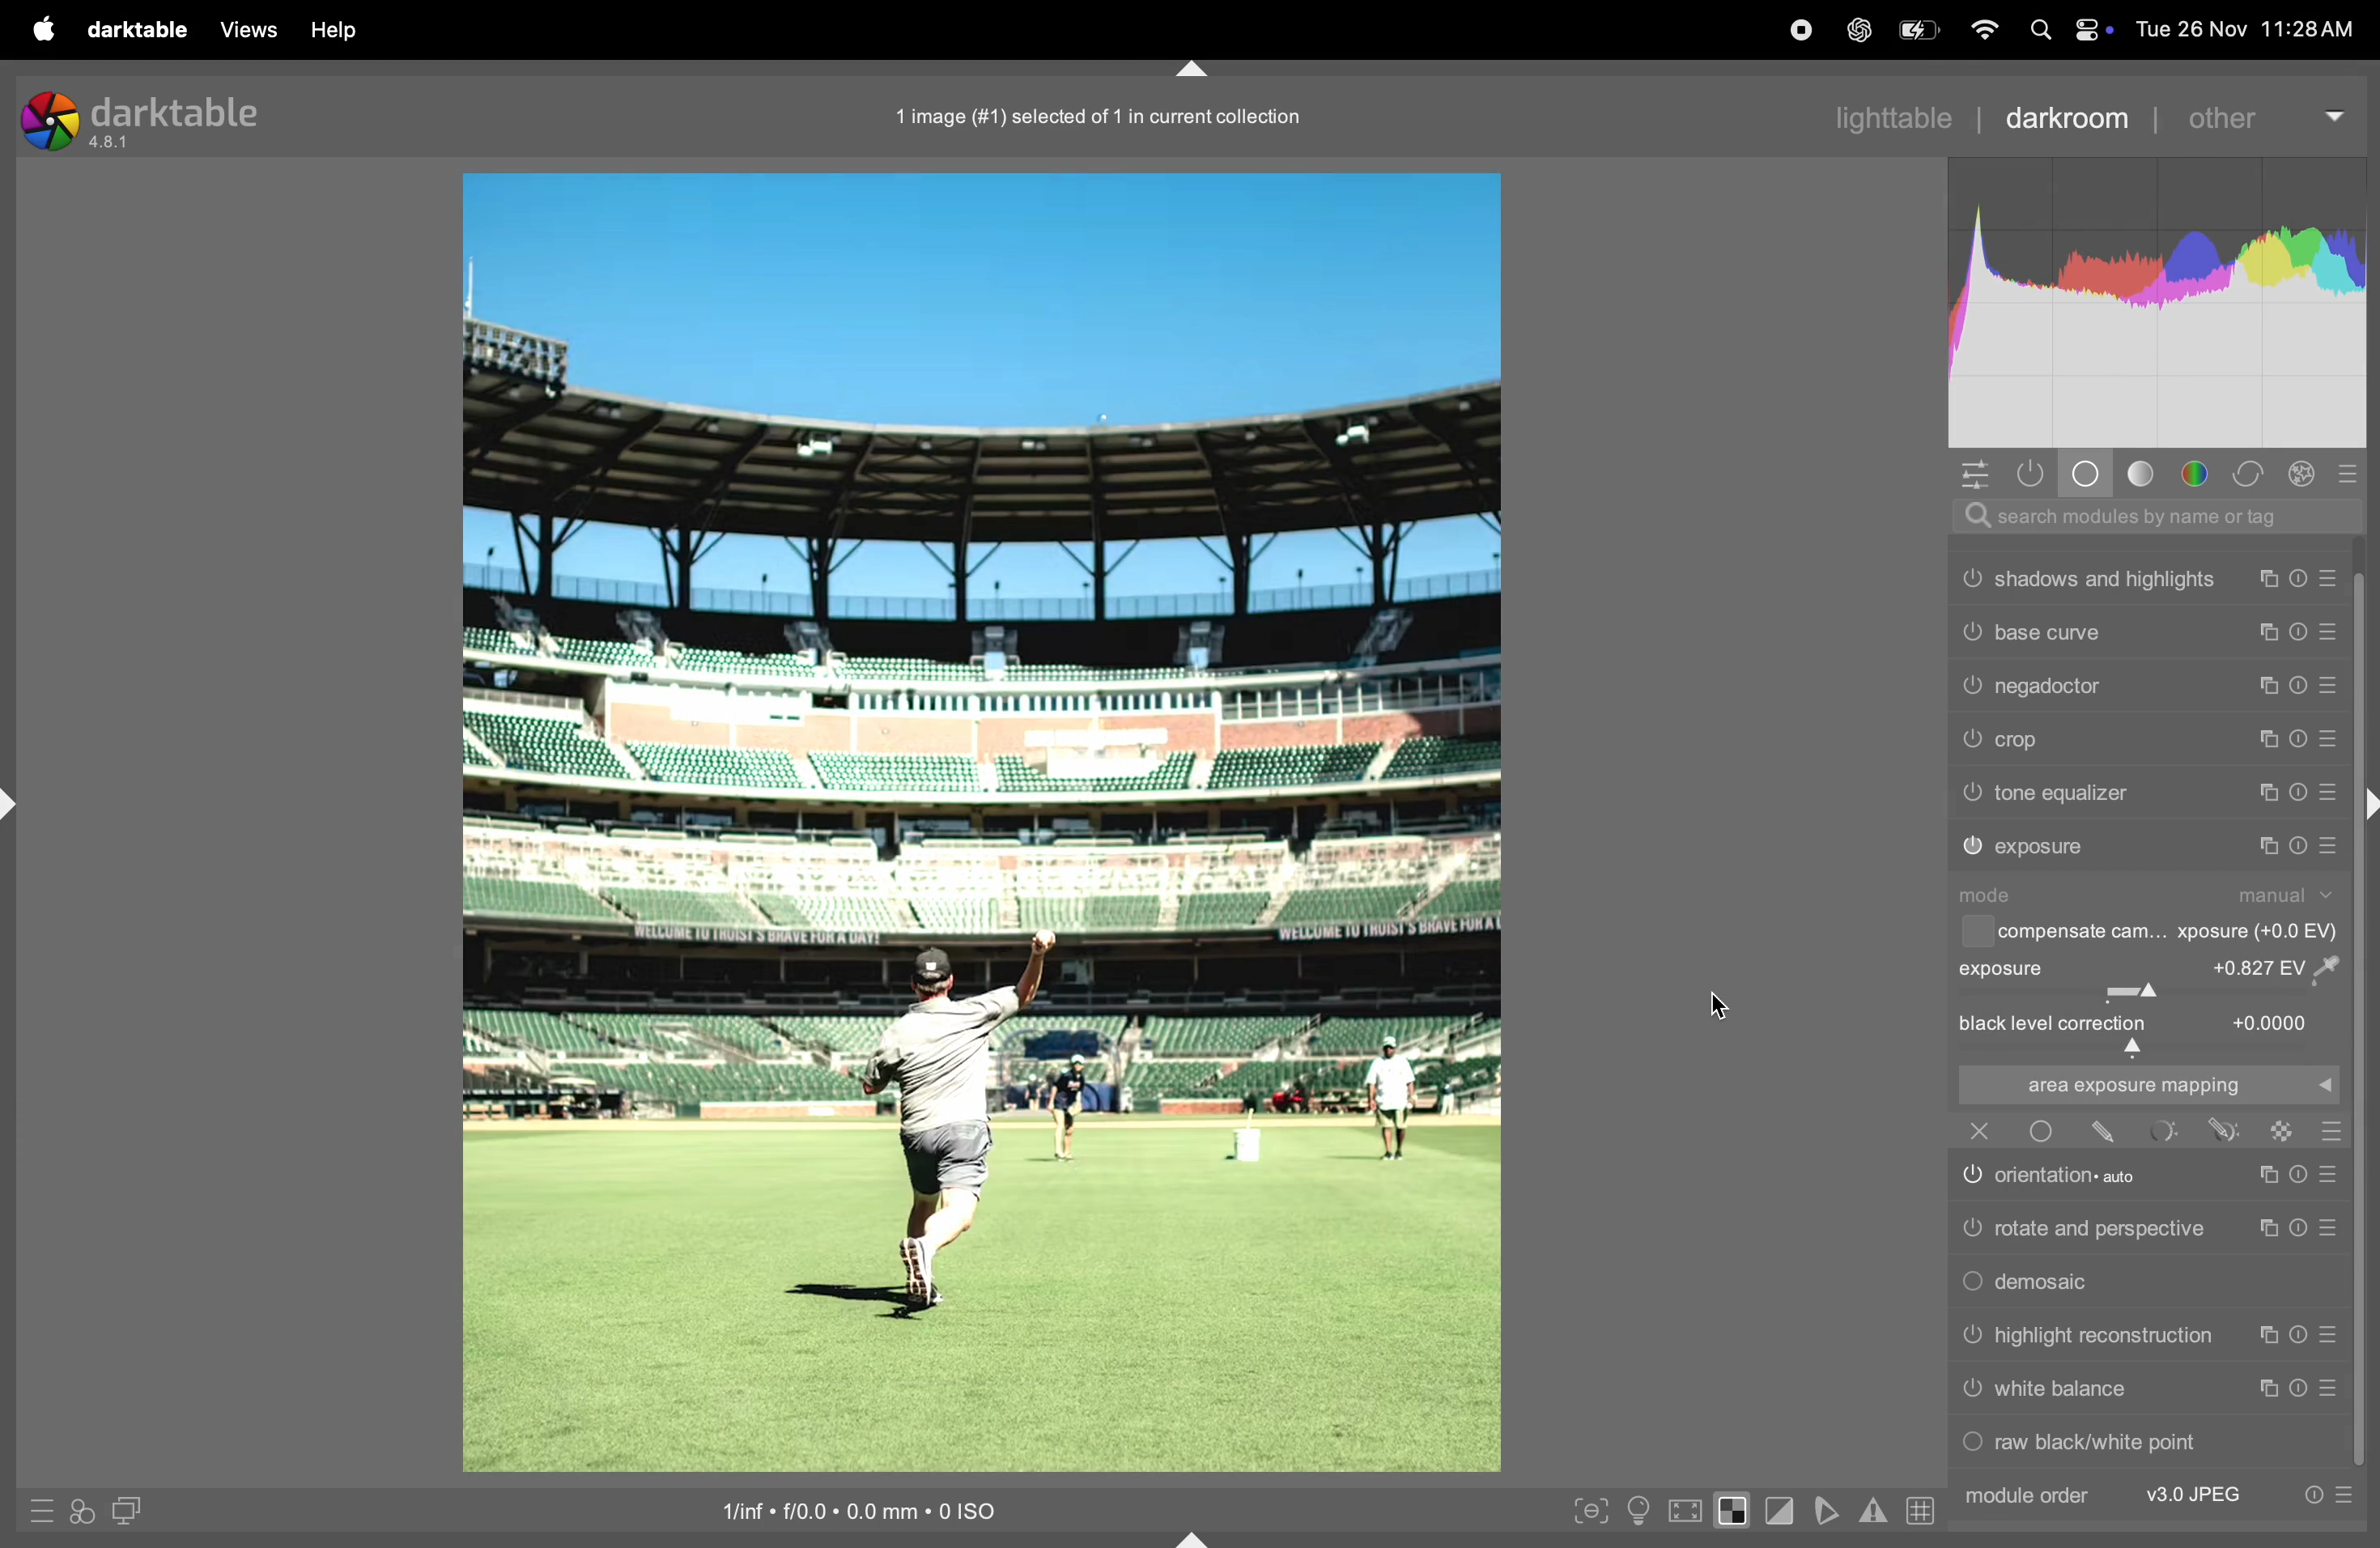 This screenshot has height=1548, width=2380. Describe the element at coordinates (36, 1510) in the screenshot. I see `quick acess to presets` at that location.